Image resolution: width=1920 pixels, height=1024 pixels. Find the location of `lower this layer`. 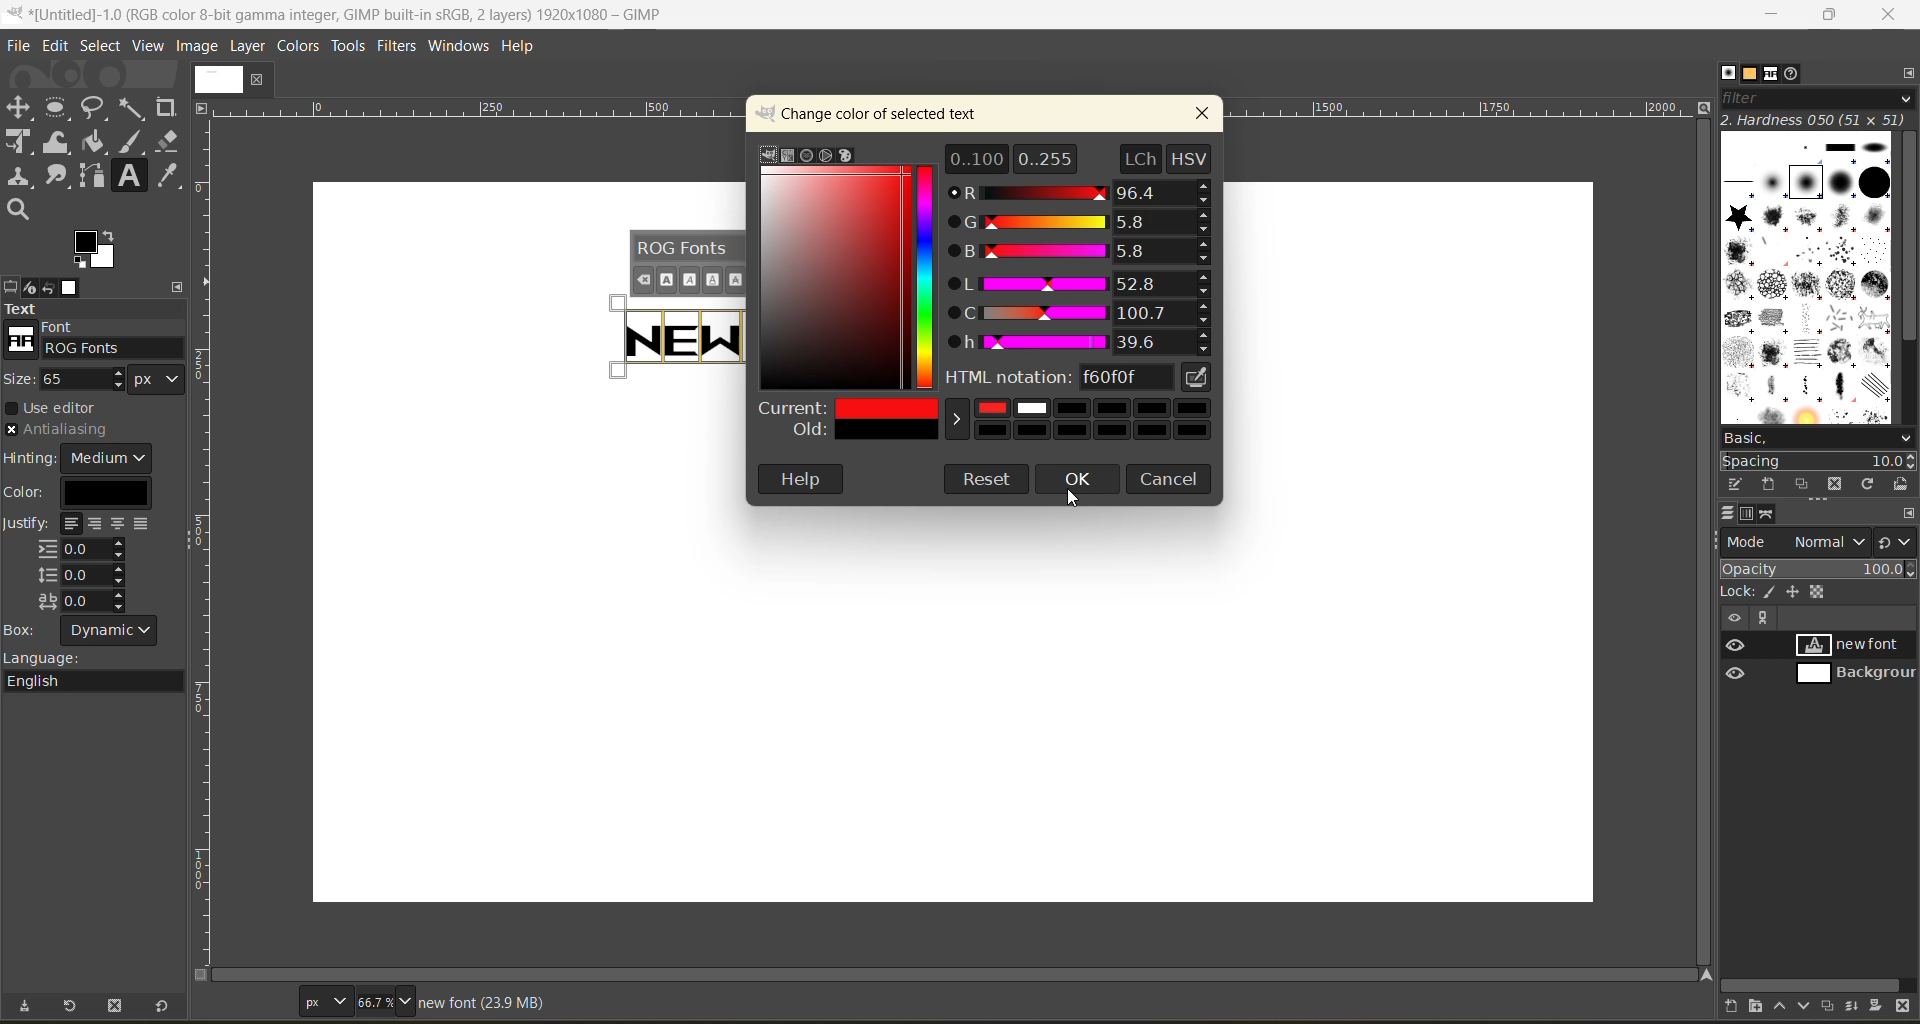

lower this layer is located at coordinates (1807, 1005).